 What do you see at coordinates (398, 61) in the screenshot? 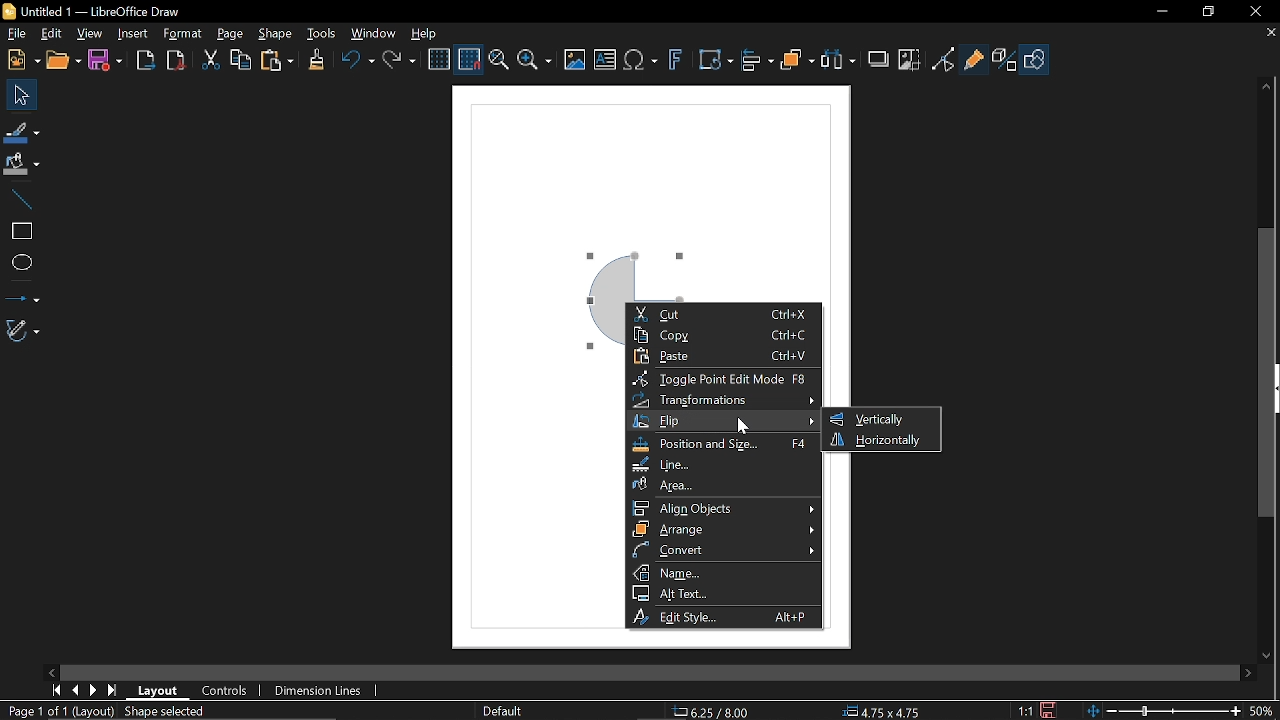
I see `Redo` at bounding box center [398, 61].